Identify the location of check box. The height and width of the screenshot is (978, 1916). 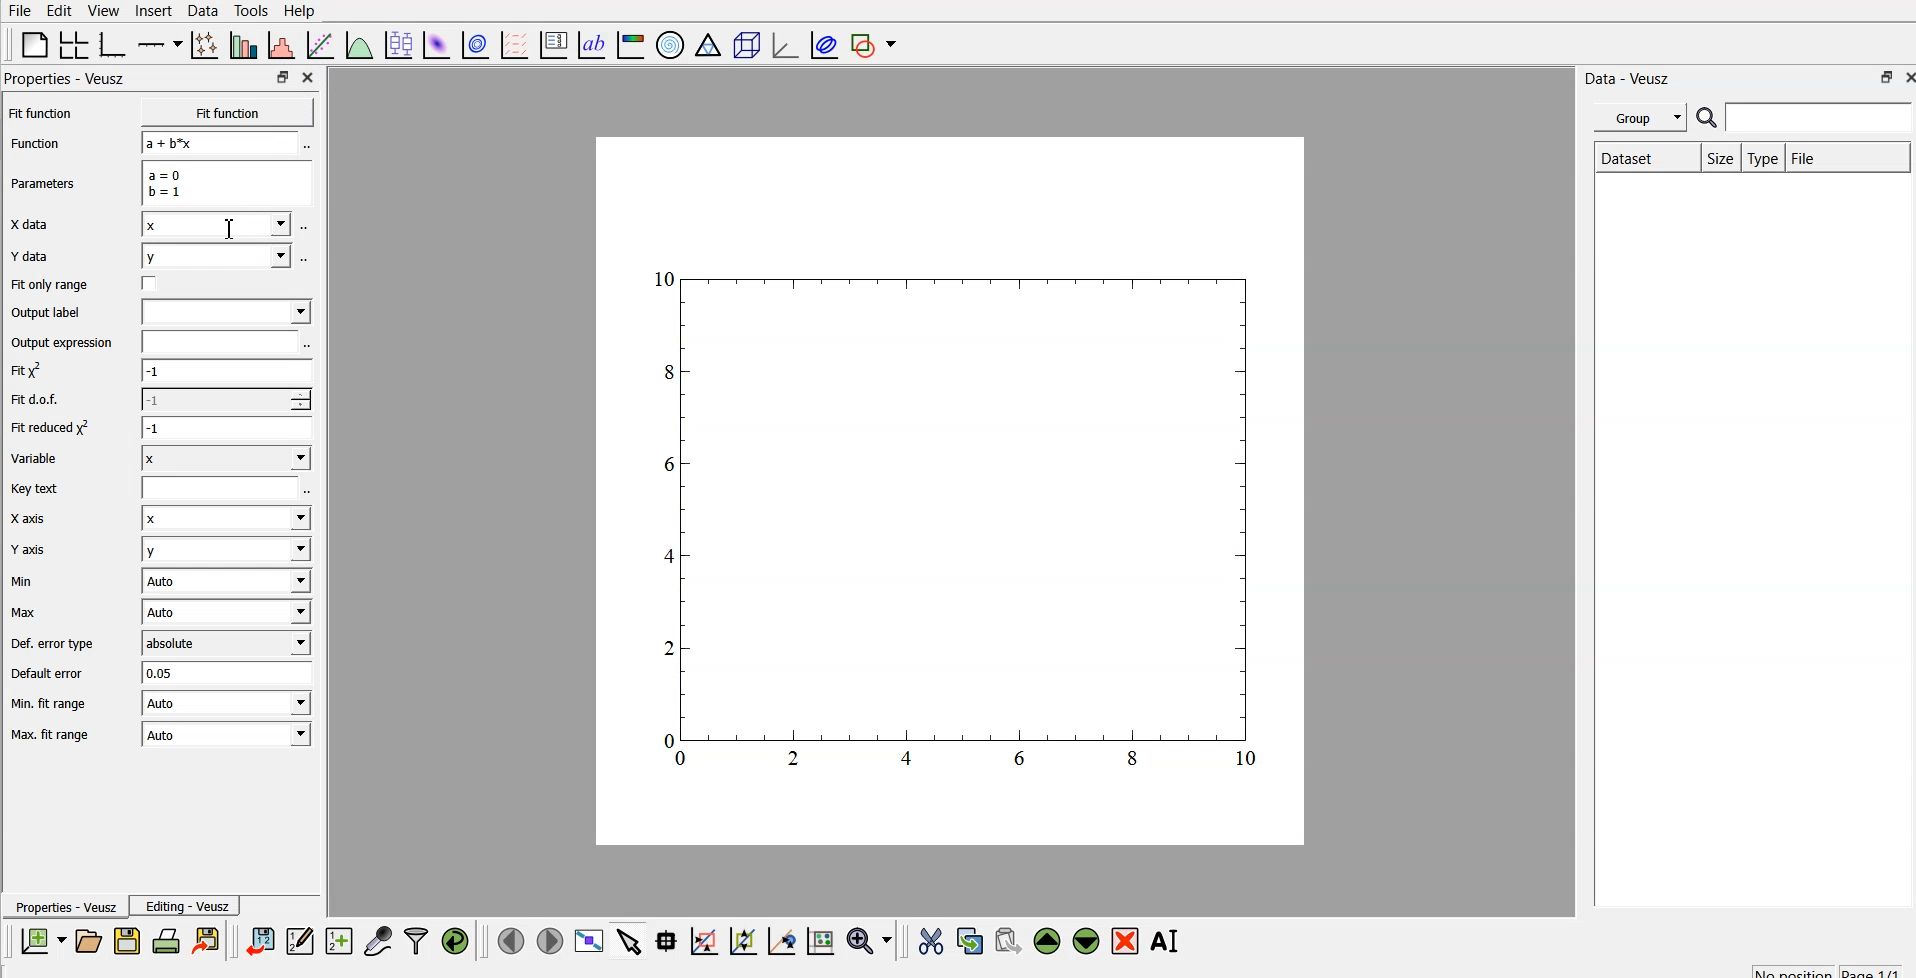
(152, 283).